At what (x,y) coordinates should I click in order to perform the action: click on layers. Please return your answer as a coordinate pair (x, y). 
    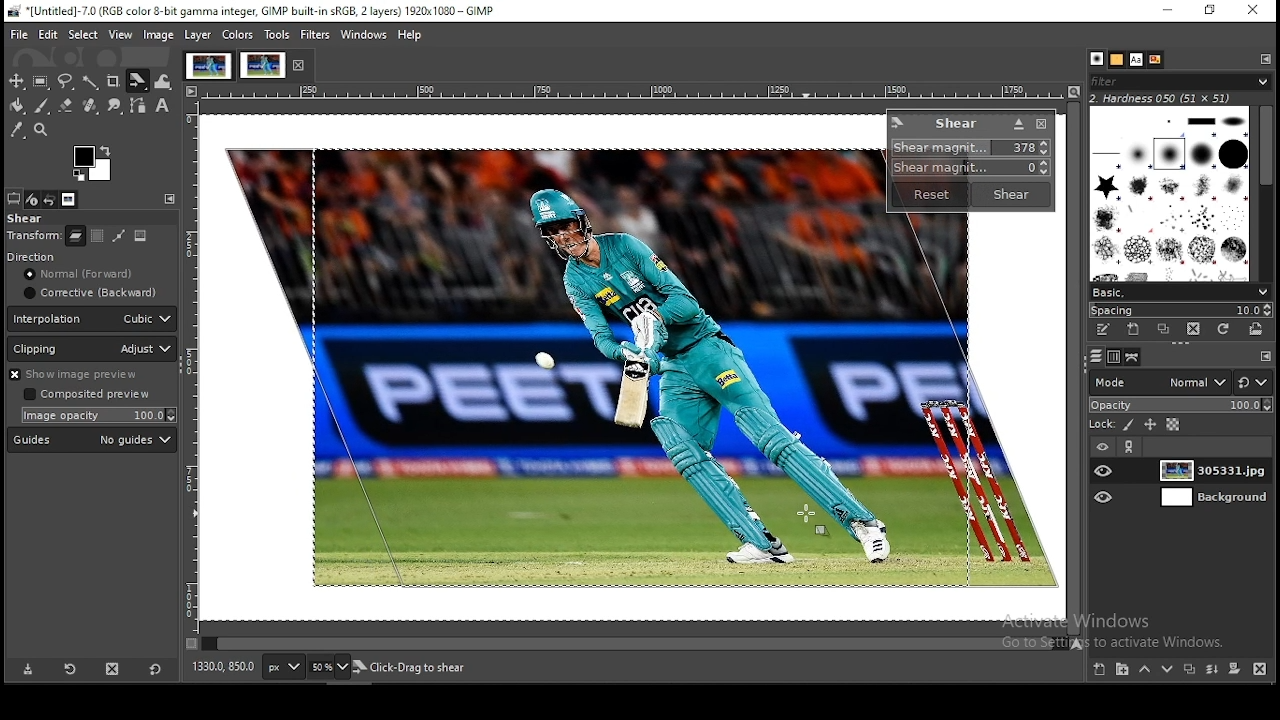
    Looking at the image, I should click on (1133, 357).